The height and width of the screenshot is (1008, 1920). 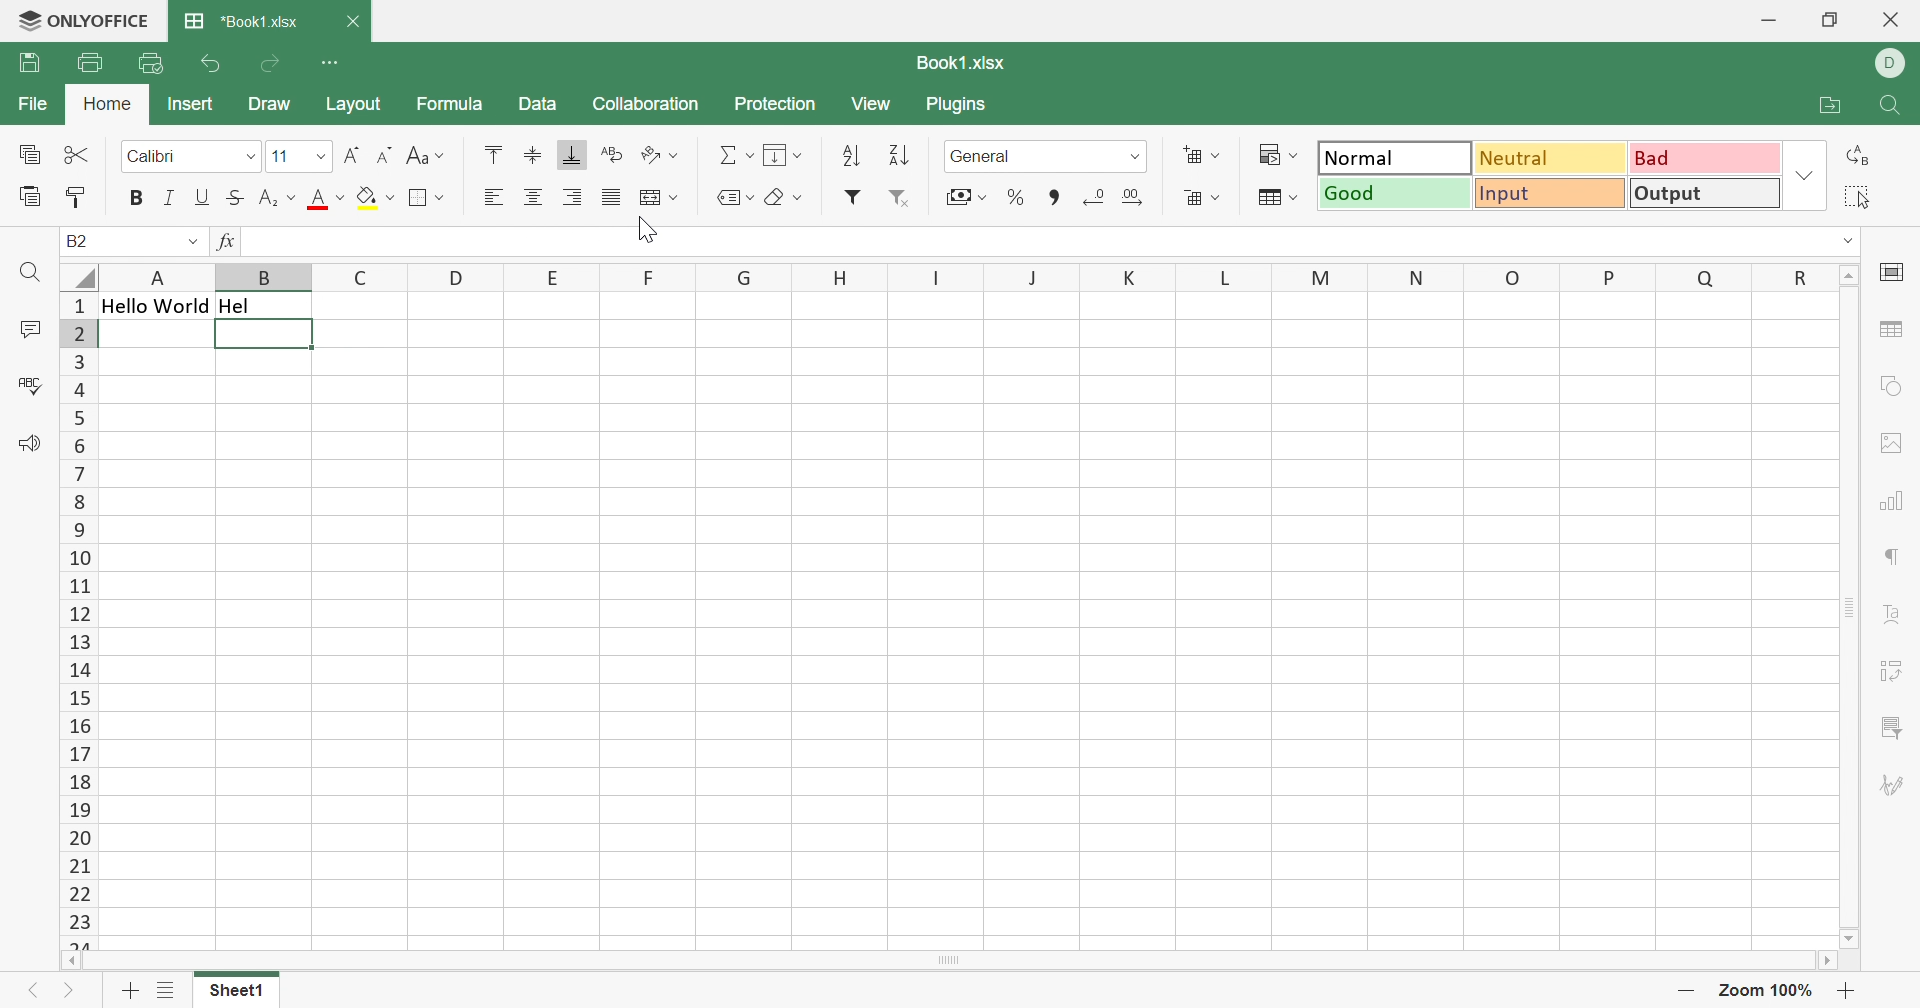 I want to click on Quick print, so click(x=150, y=63).